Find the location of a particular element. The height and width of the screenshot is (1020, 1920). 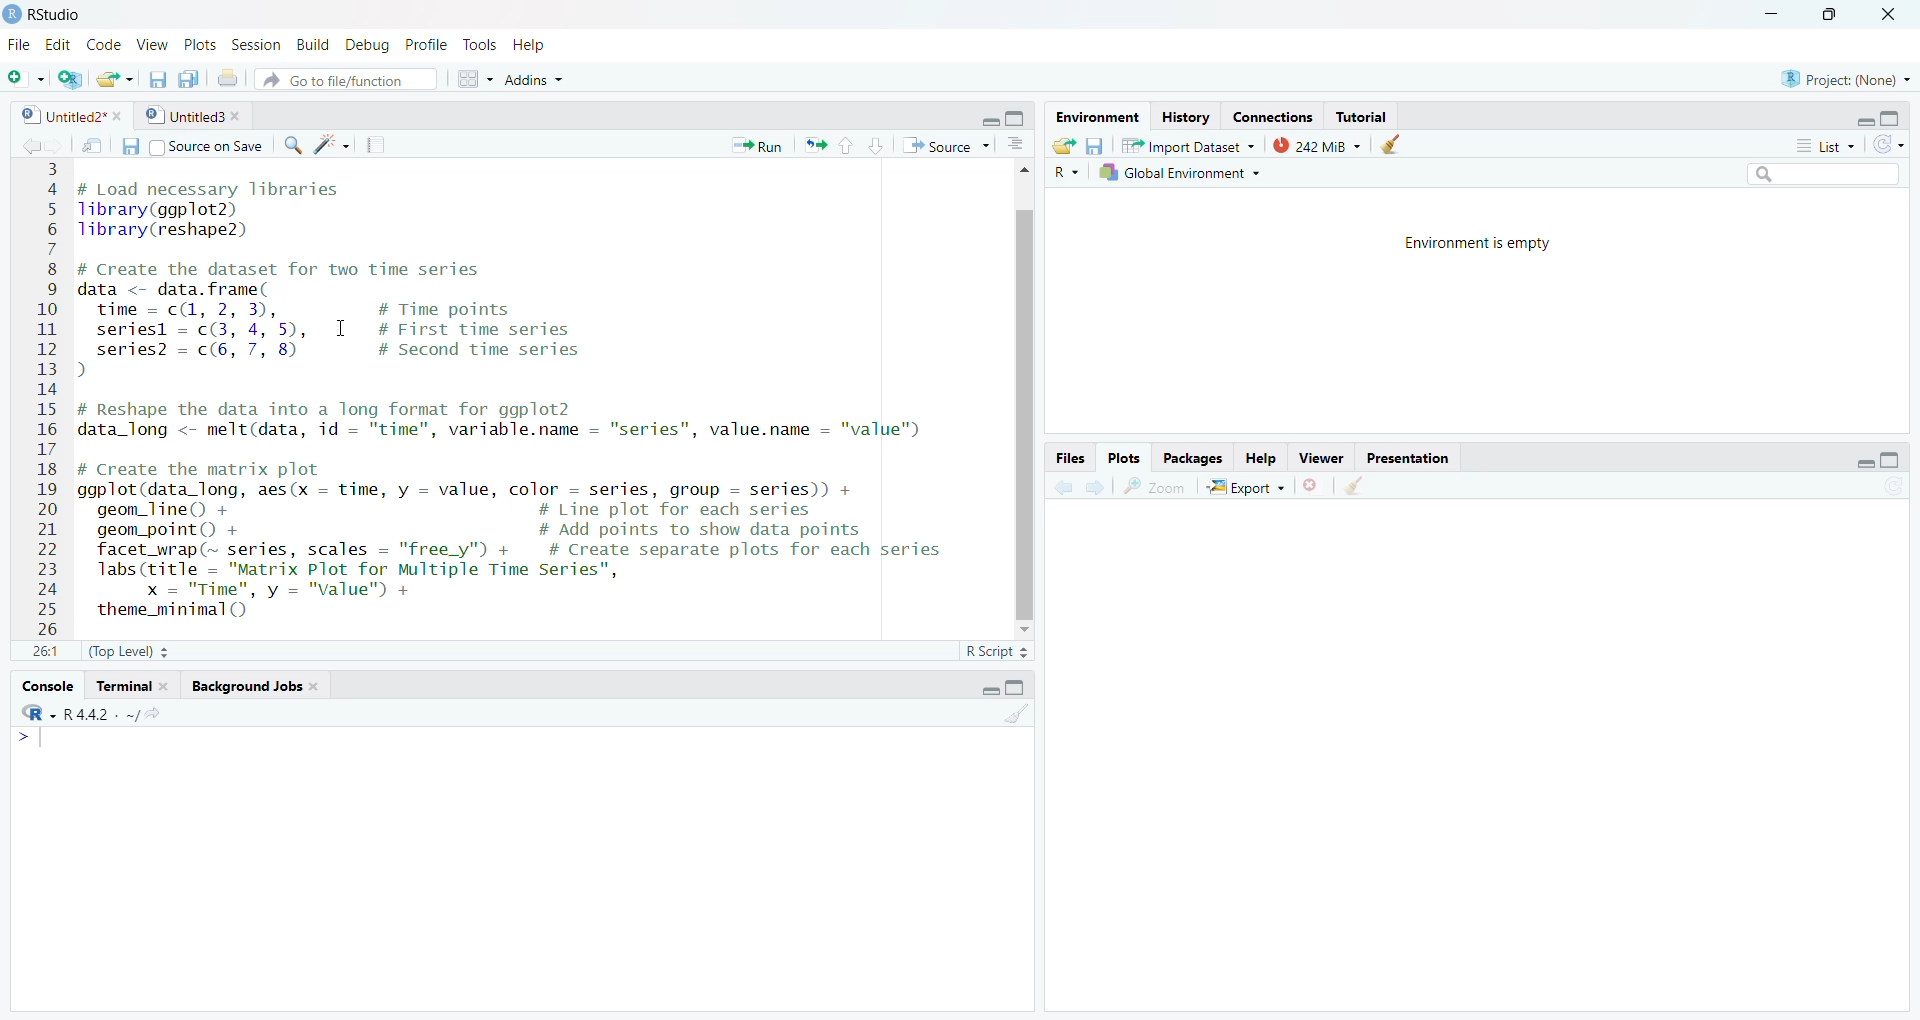

cleaner console is located at coordinates (1017, 715).